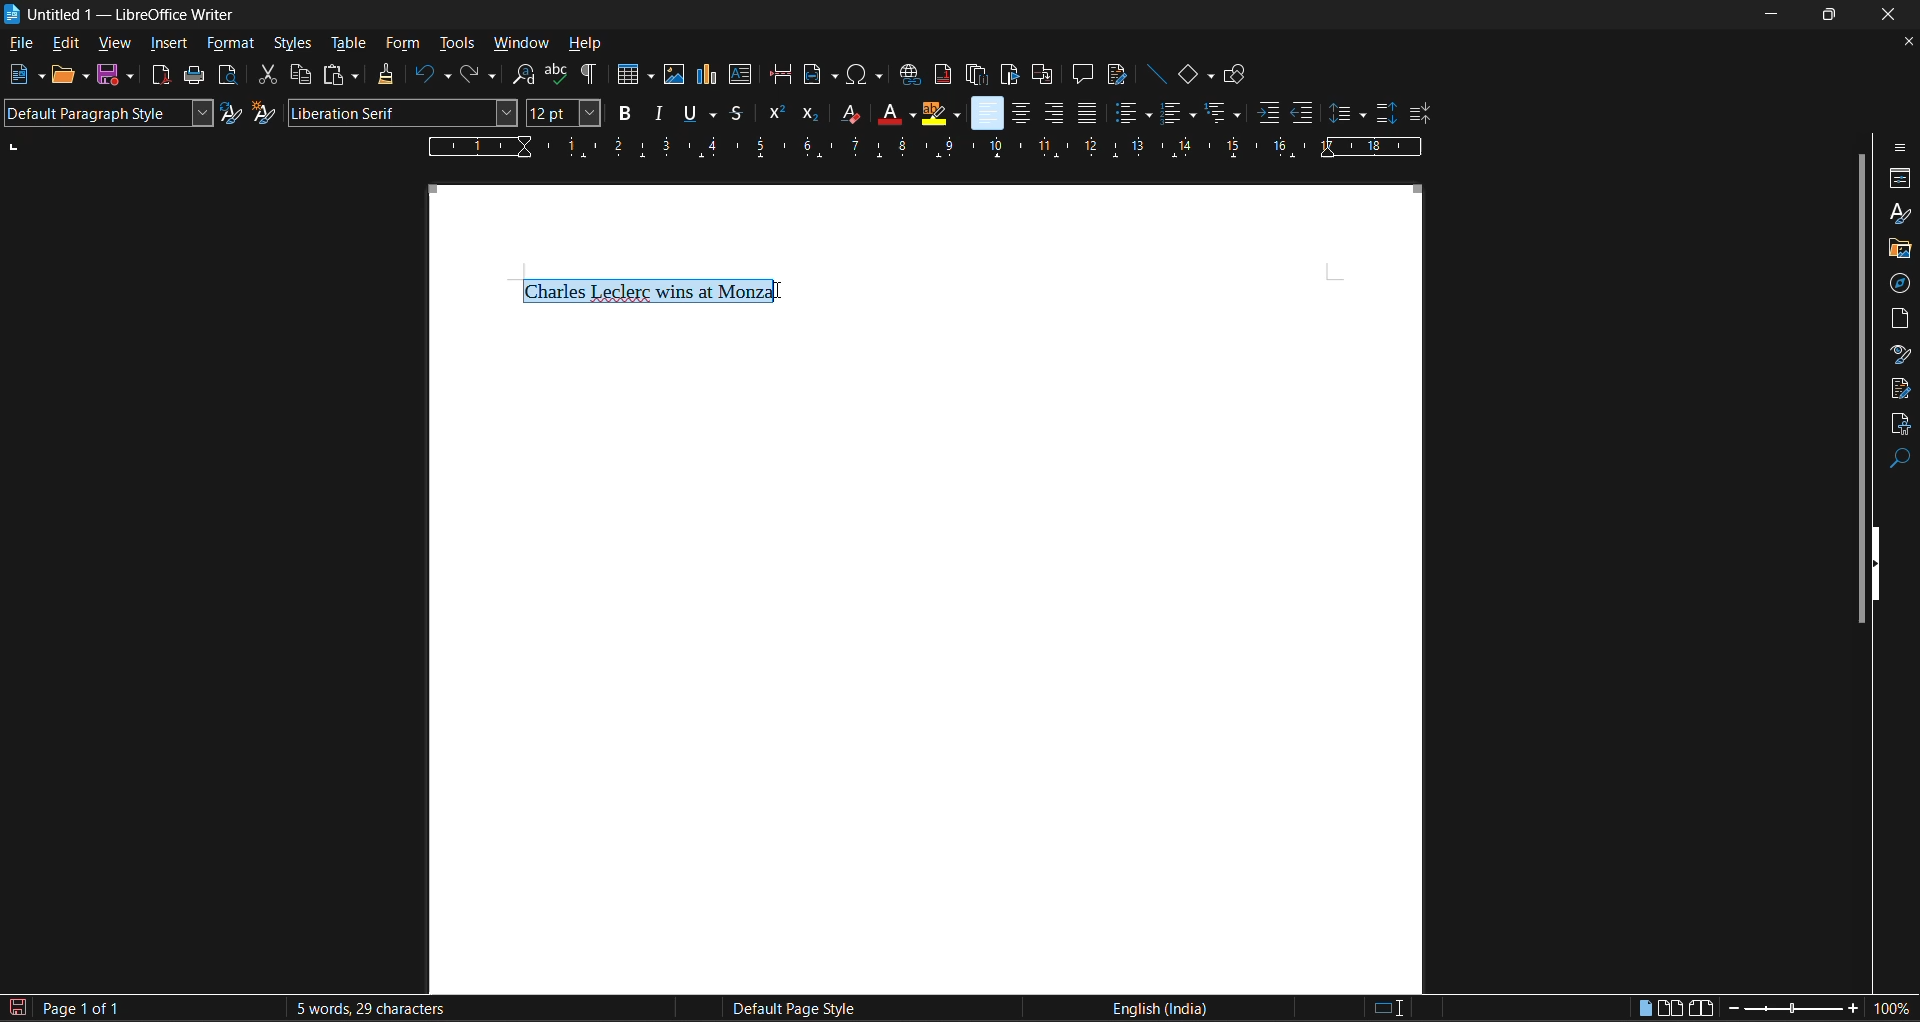 Image resolution: width=1920 pixels, height=1022 pixels. Describe the element at coordinates (1053, 113) in the screenshot. I see `align right` at that location.